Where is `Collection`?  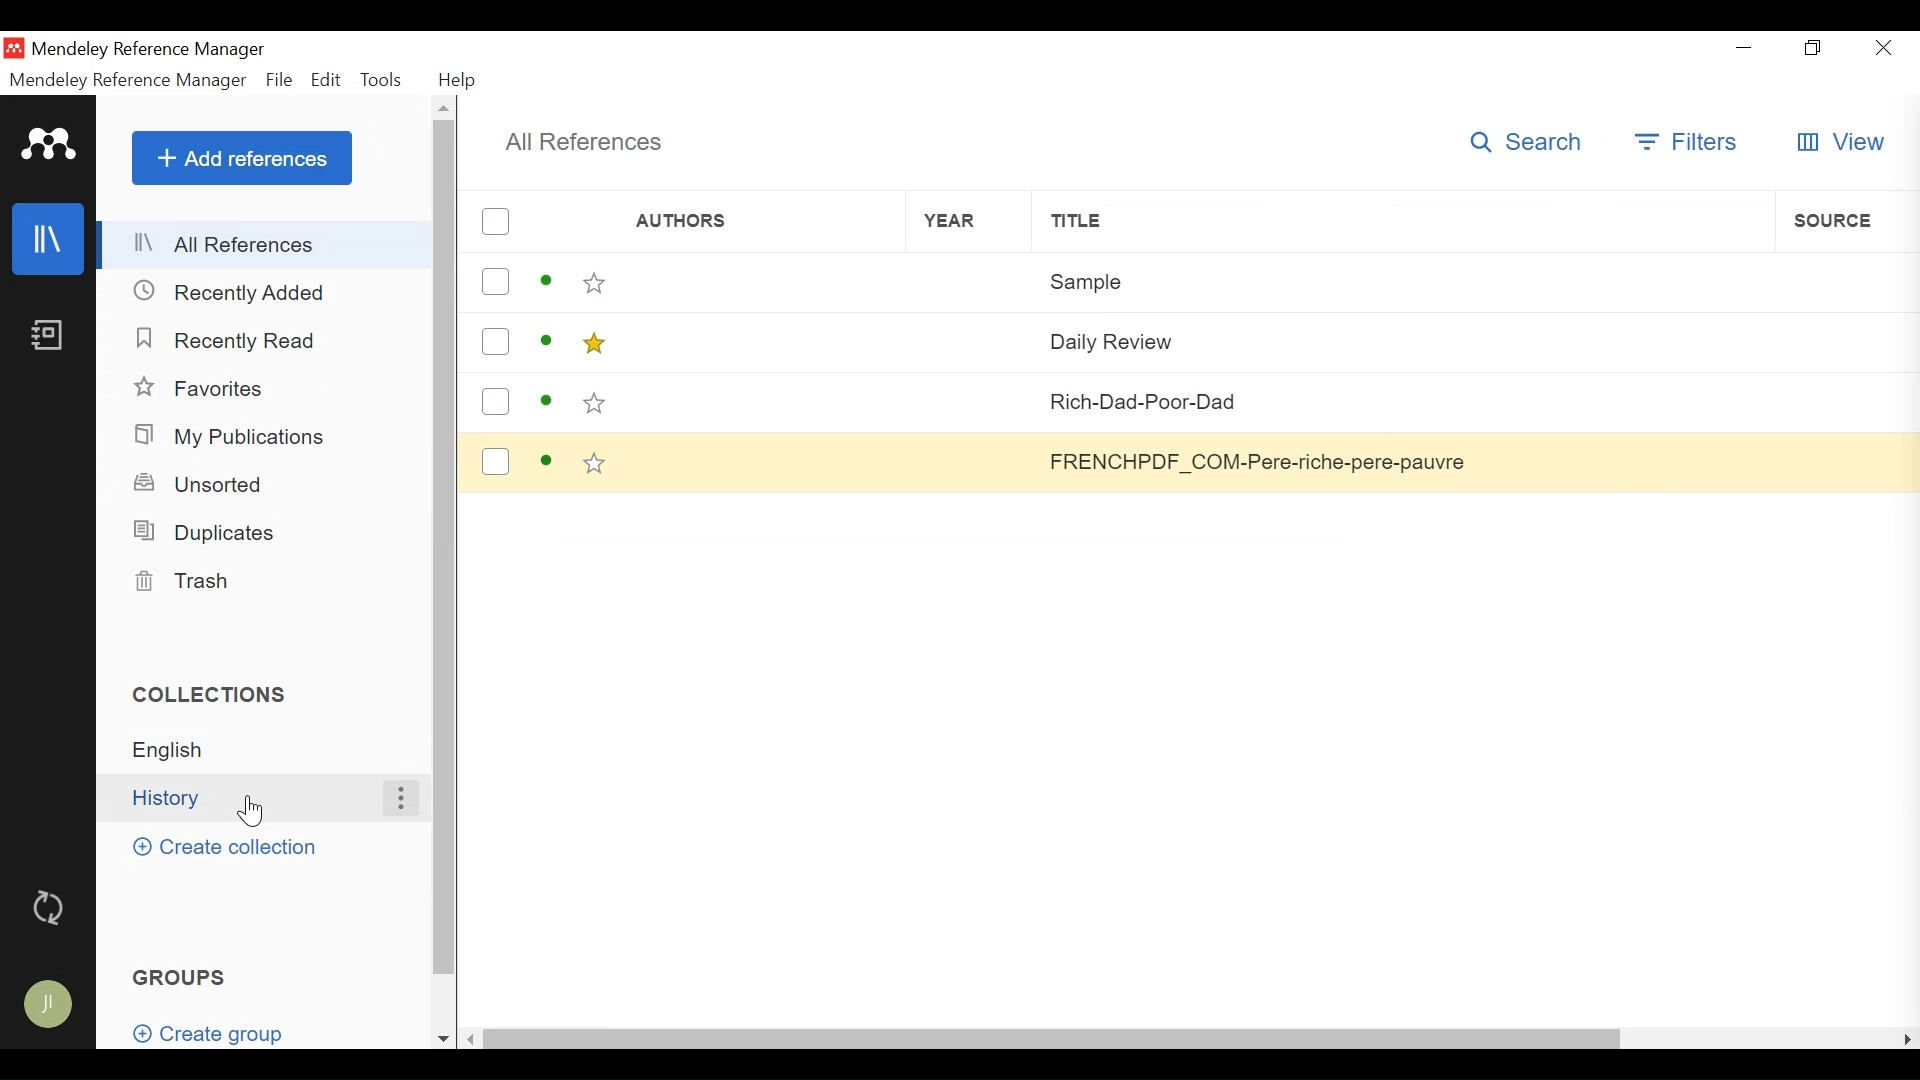 Collection is located at coordinates (271, 750).